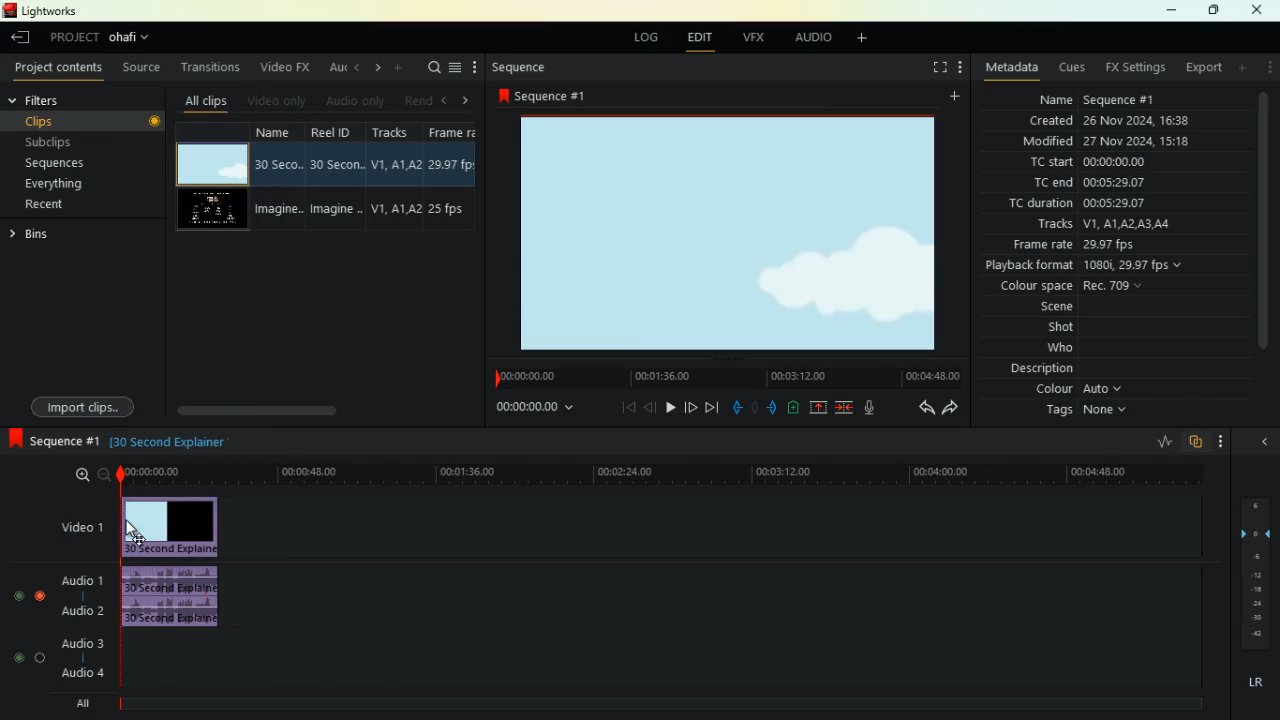  What do you see at coordinates (470, 101) in the screenshot?
I see `right` at bounding box center [470, 101].